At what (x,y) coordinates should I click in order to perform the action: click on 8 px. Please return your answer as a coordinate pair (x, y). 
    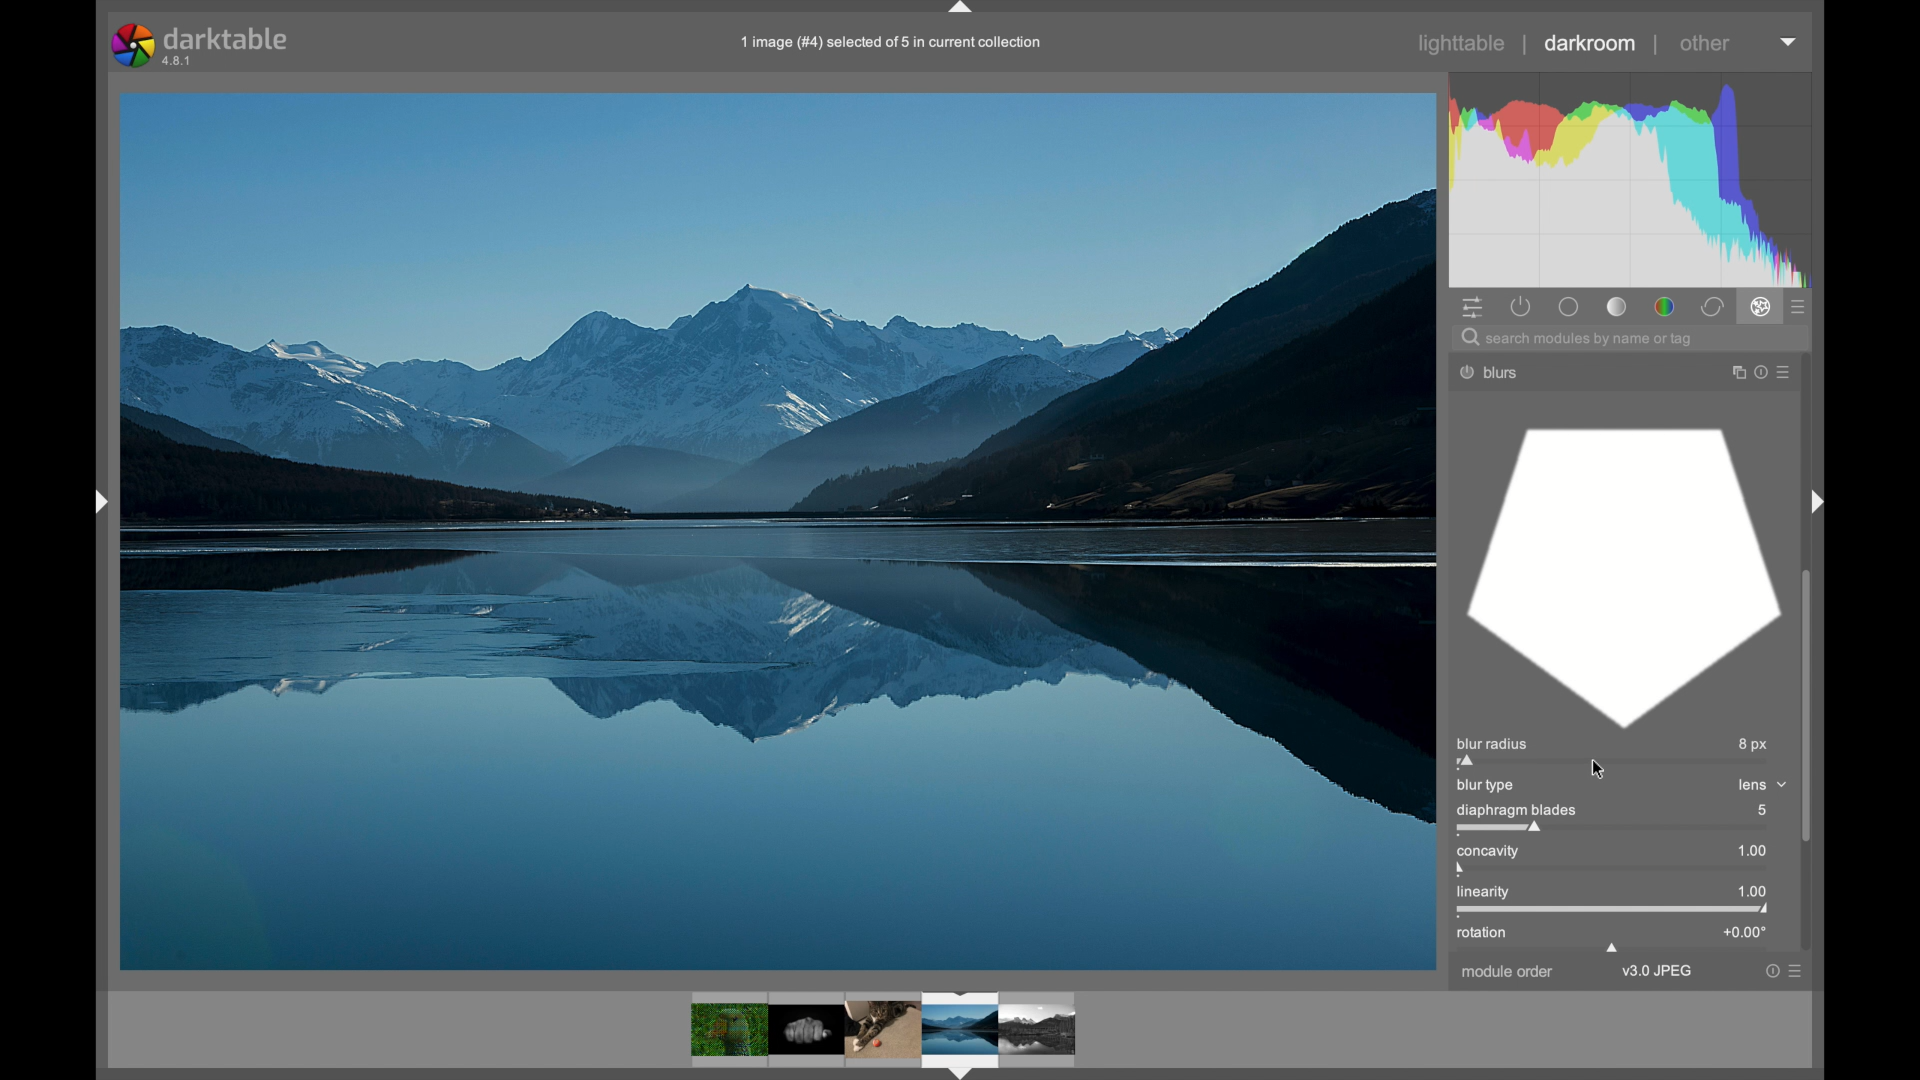
    Looking at the image, I should click on (1752, 742).